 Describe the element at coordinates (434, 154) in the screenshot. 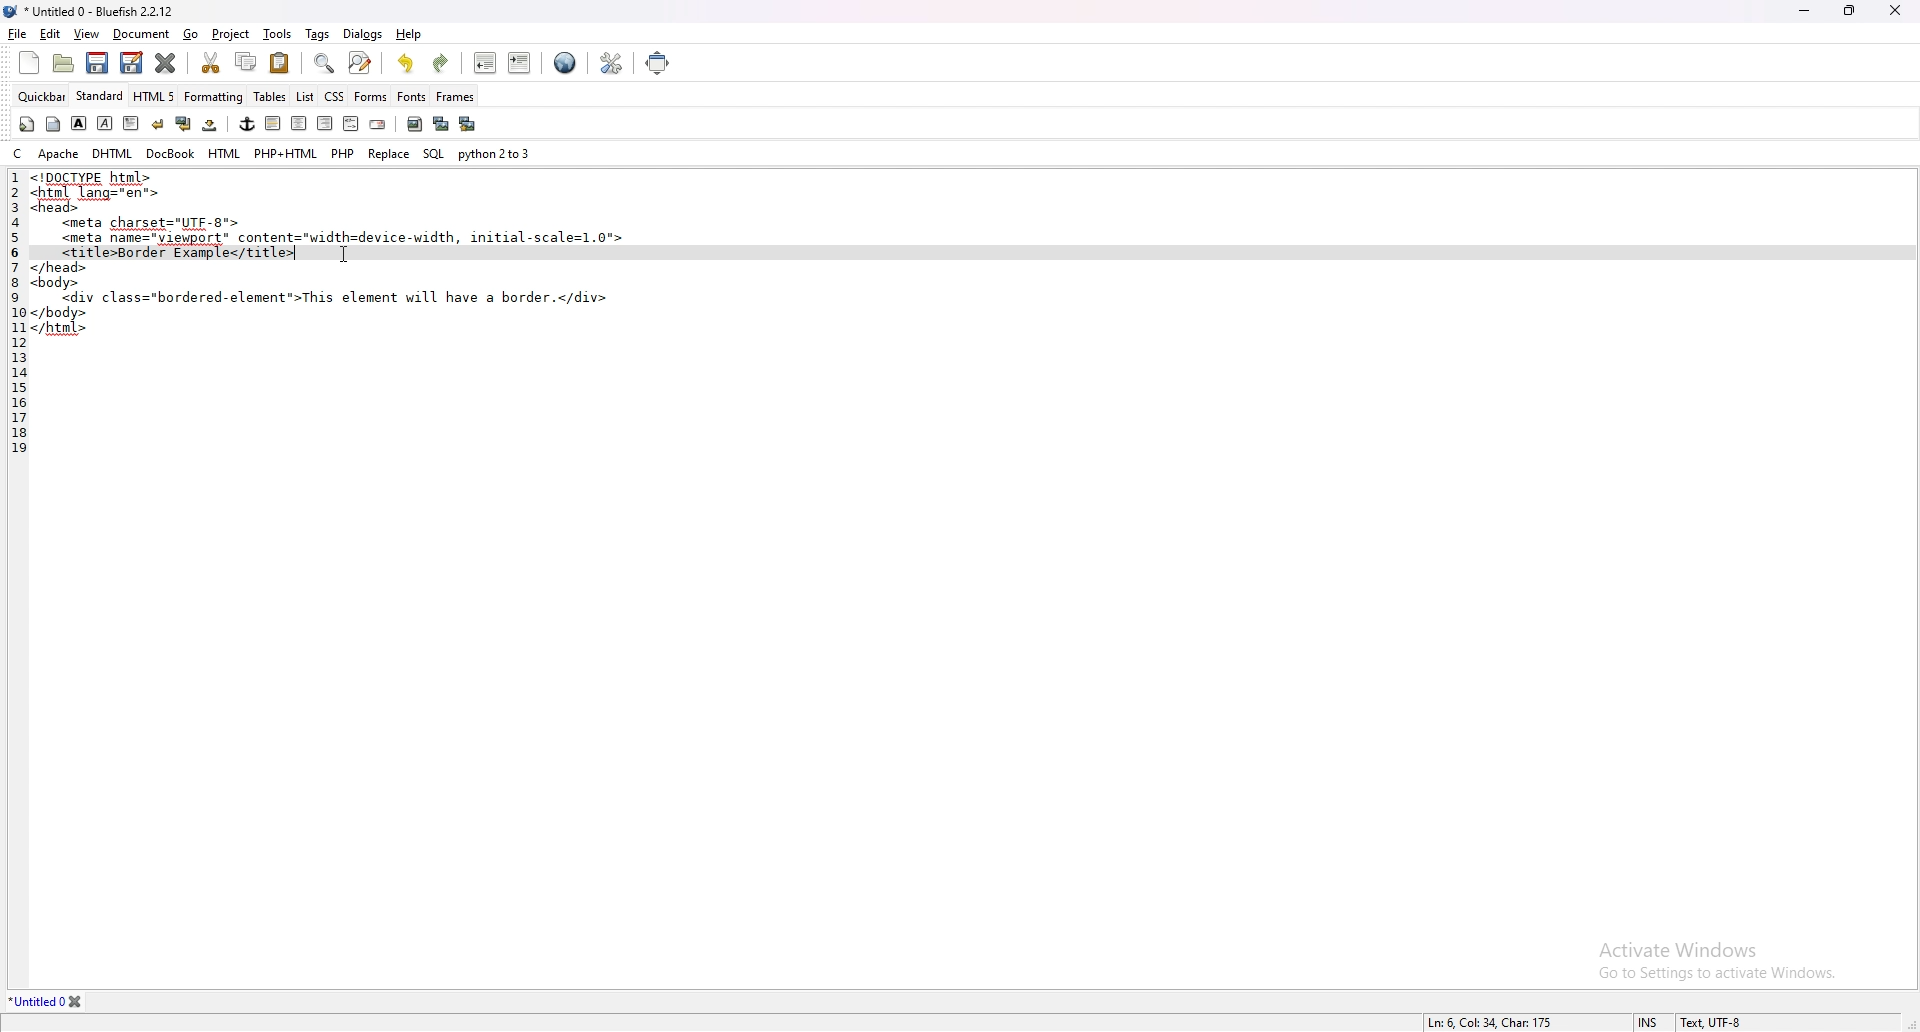

I see `sql` at that location.